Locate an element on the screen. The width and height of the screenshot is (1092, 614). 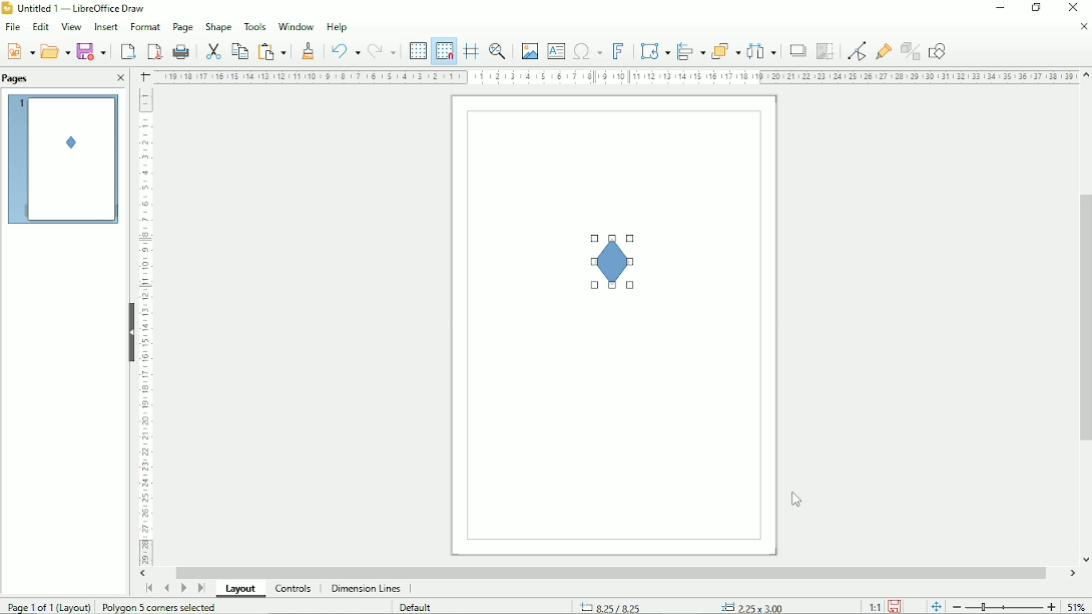
Insert is located at coordinates (105, 27).